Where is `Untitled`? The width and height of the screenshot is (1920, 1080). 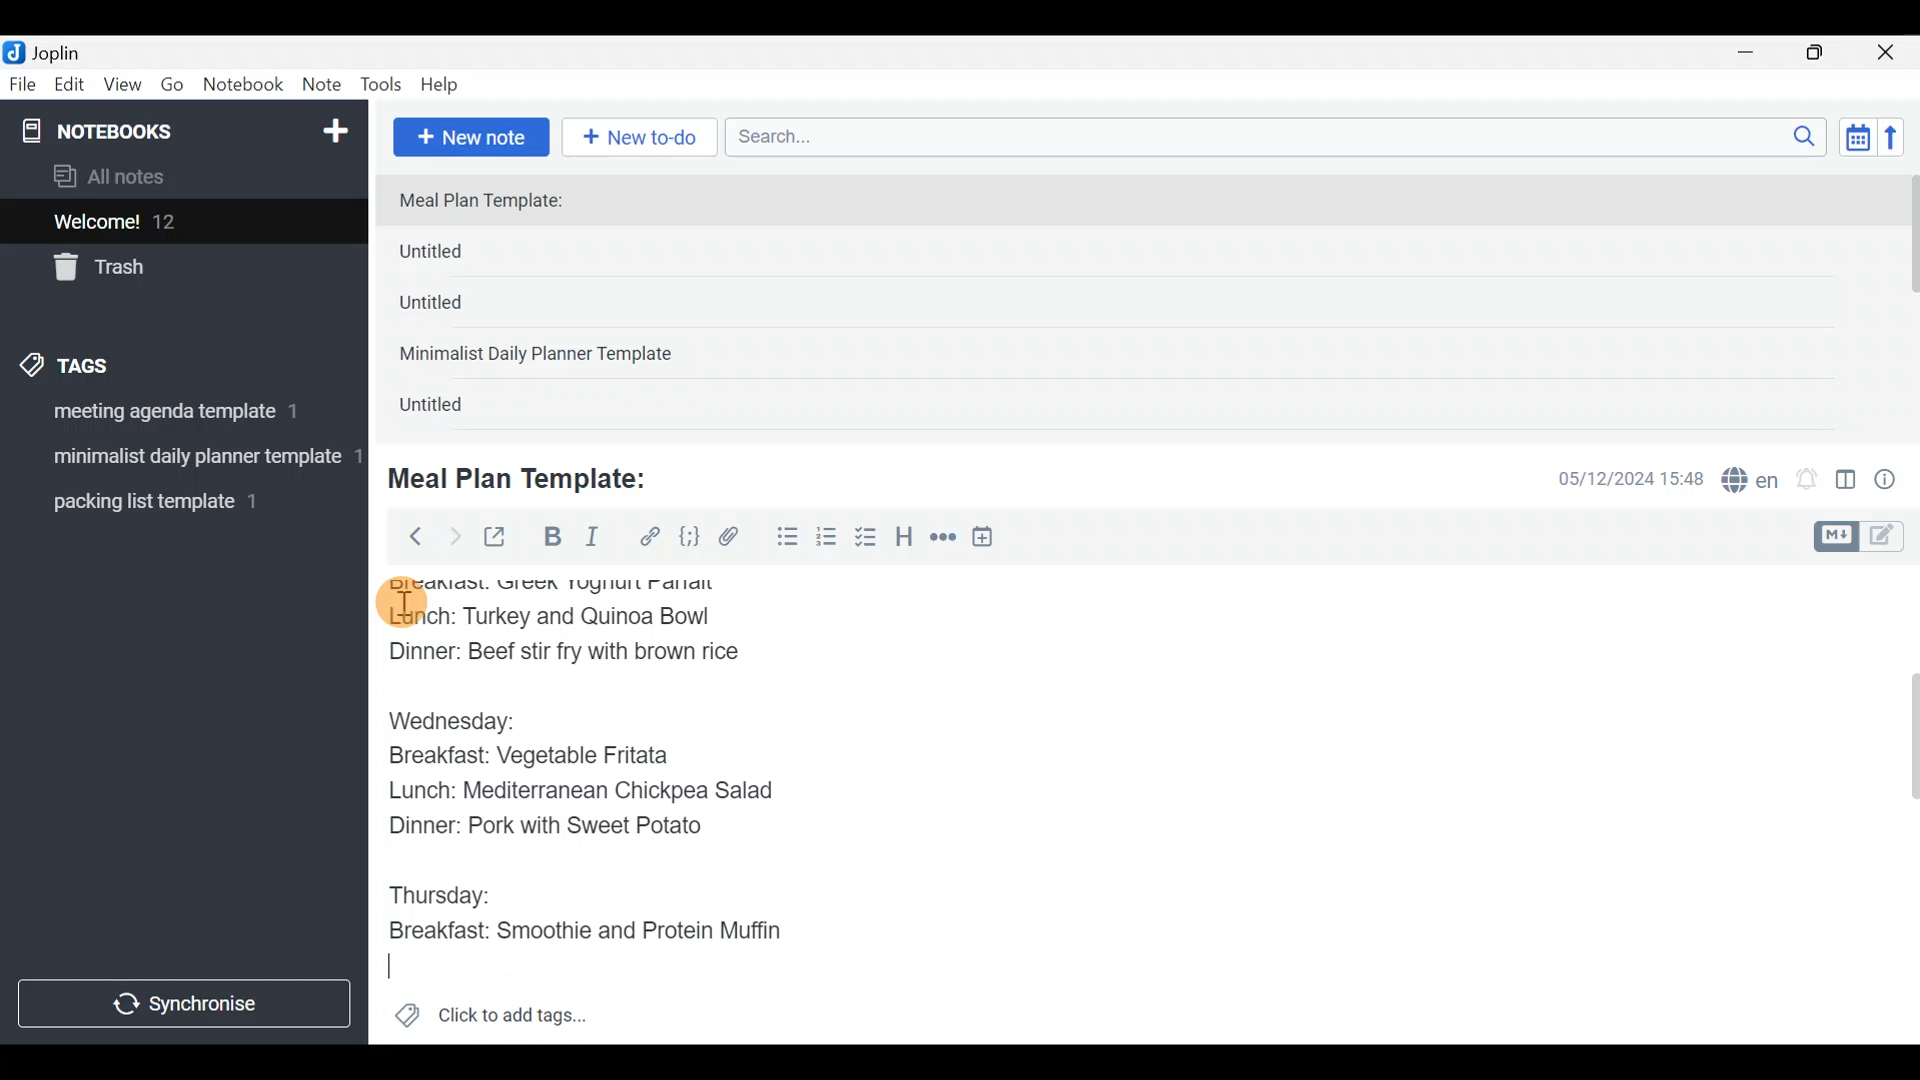
Untitled is located at coordinates (464, 256).